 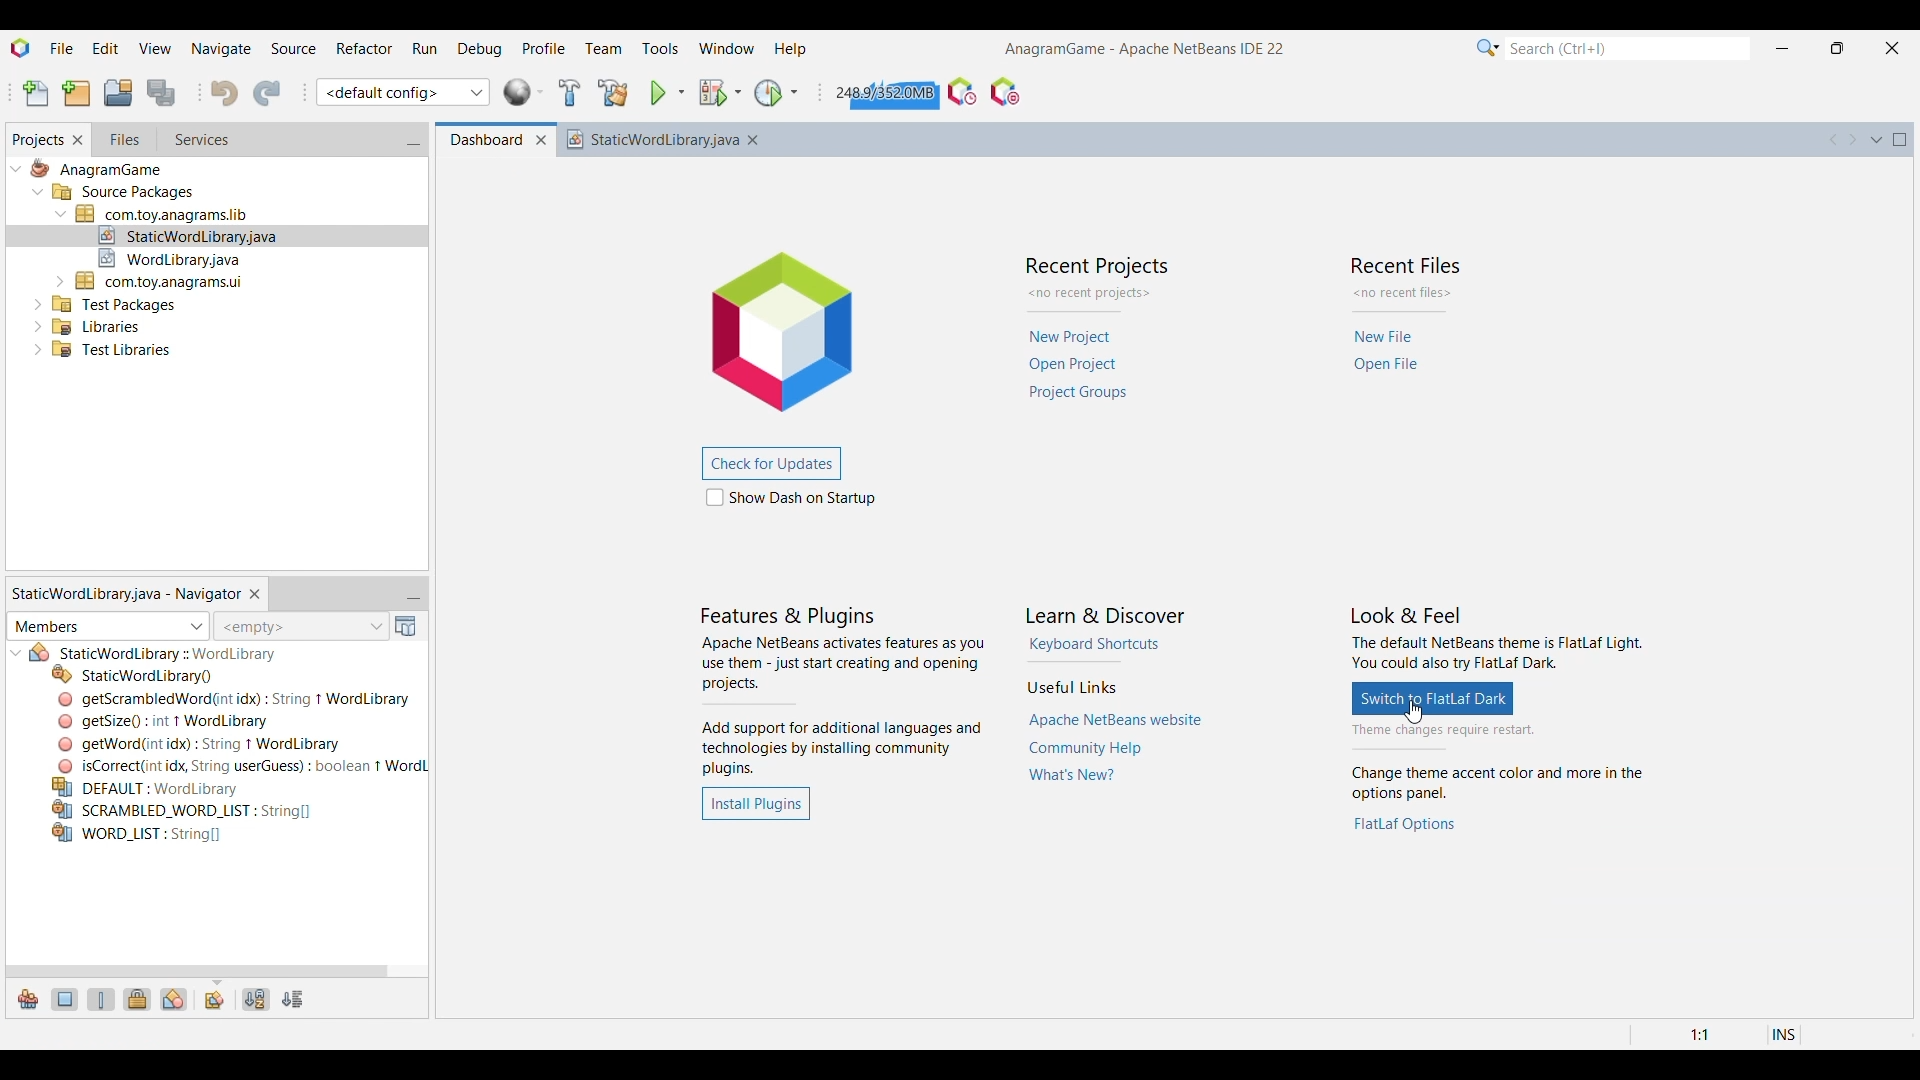 What do you see at coordinates (78, 140) in the screenshot?
I see `Close Projects` at bounding box center [78, 140].